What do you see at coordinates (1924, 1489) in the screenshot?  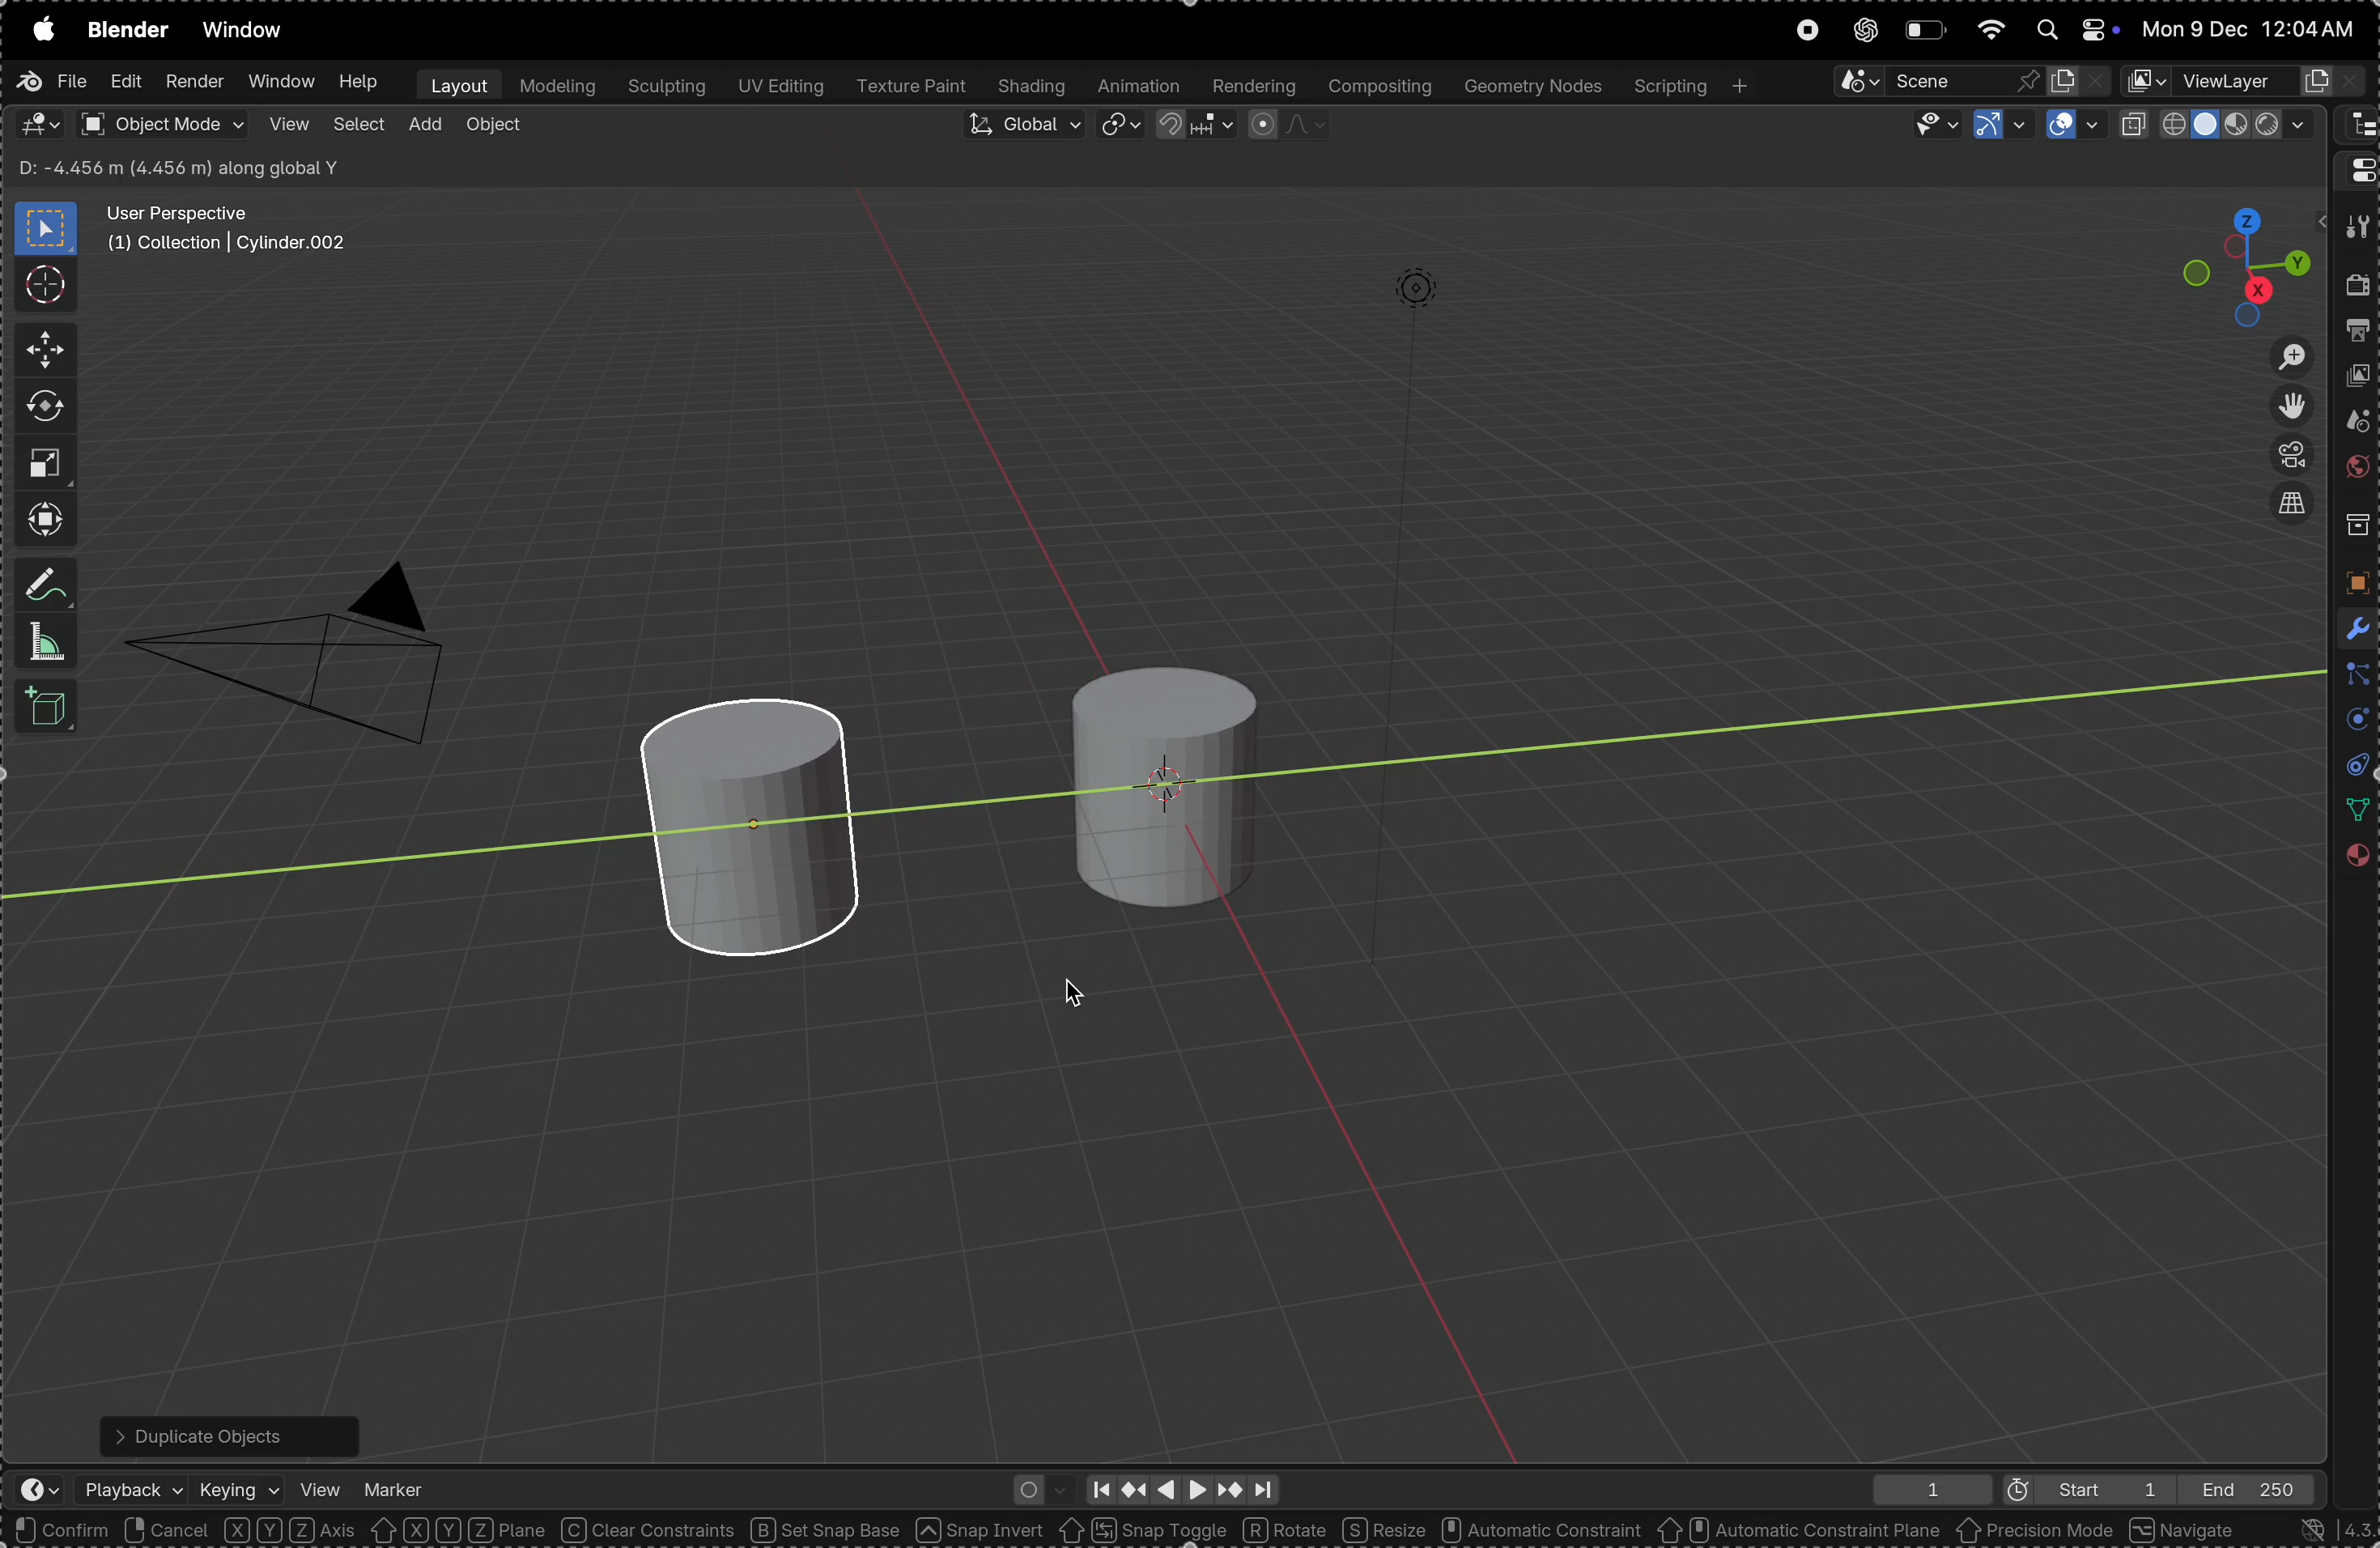 I see `1` at bounding box center [1924, 1489].